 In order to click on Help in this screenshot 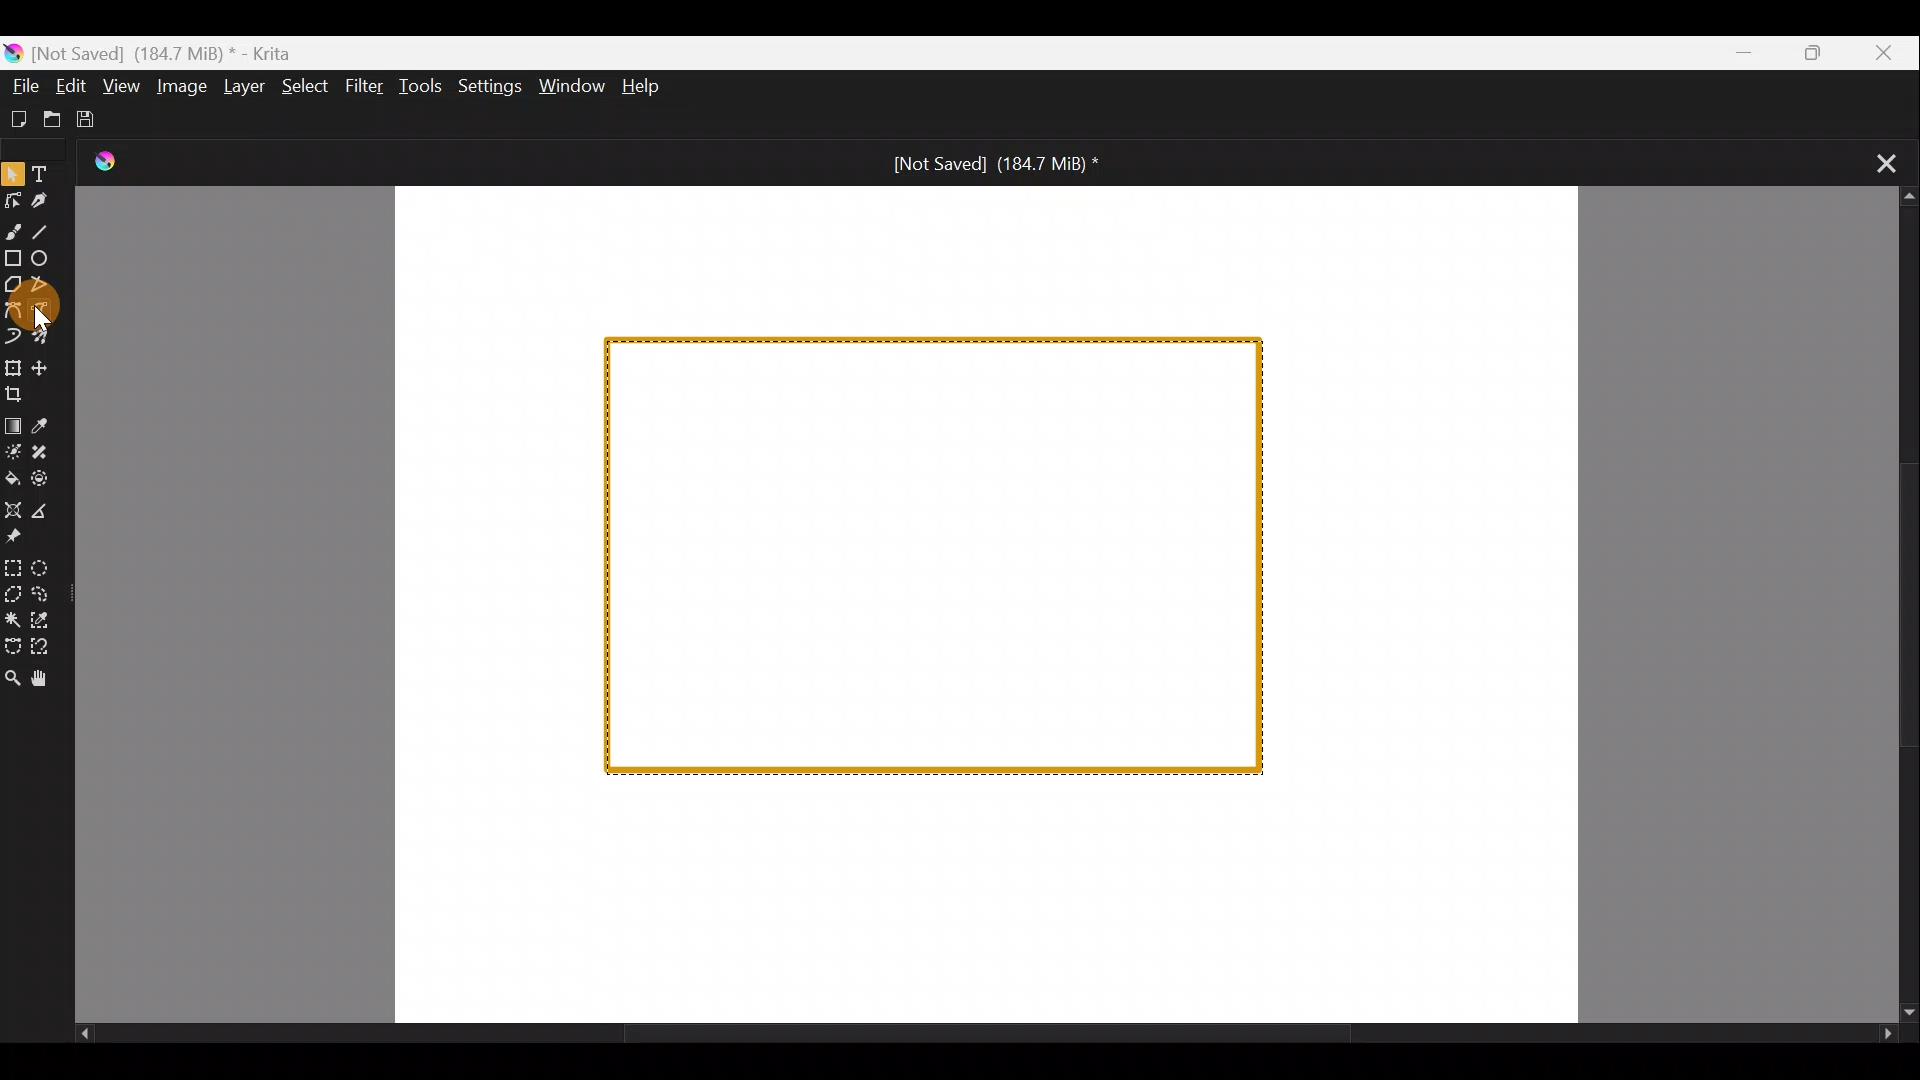, I will do `click(653, 85)`.